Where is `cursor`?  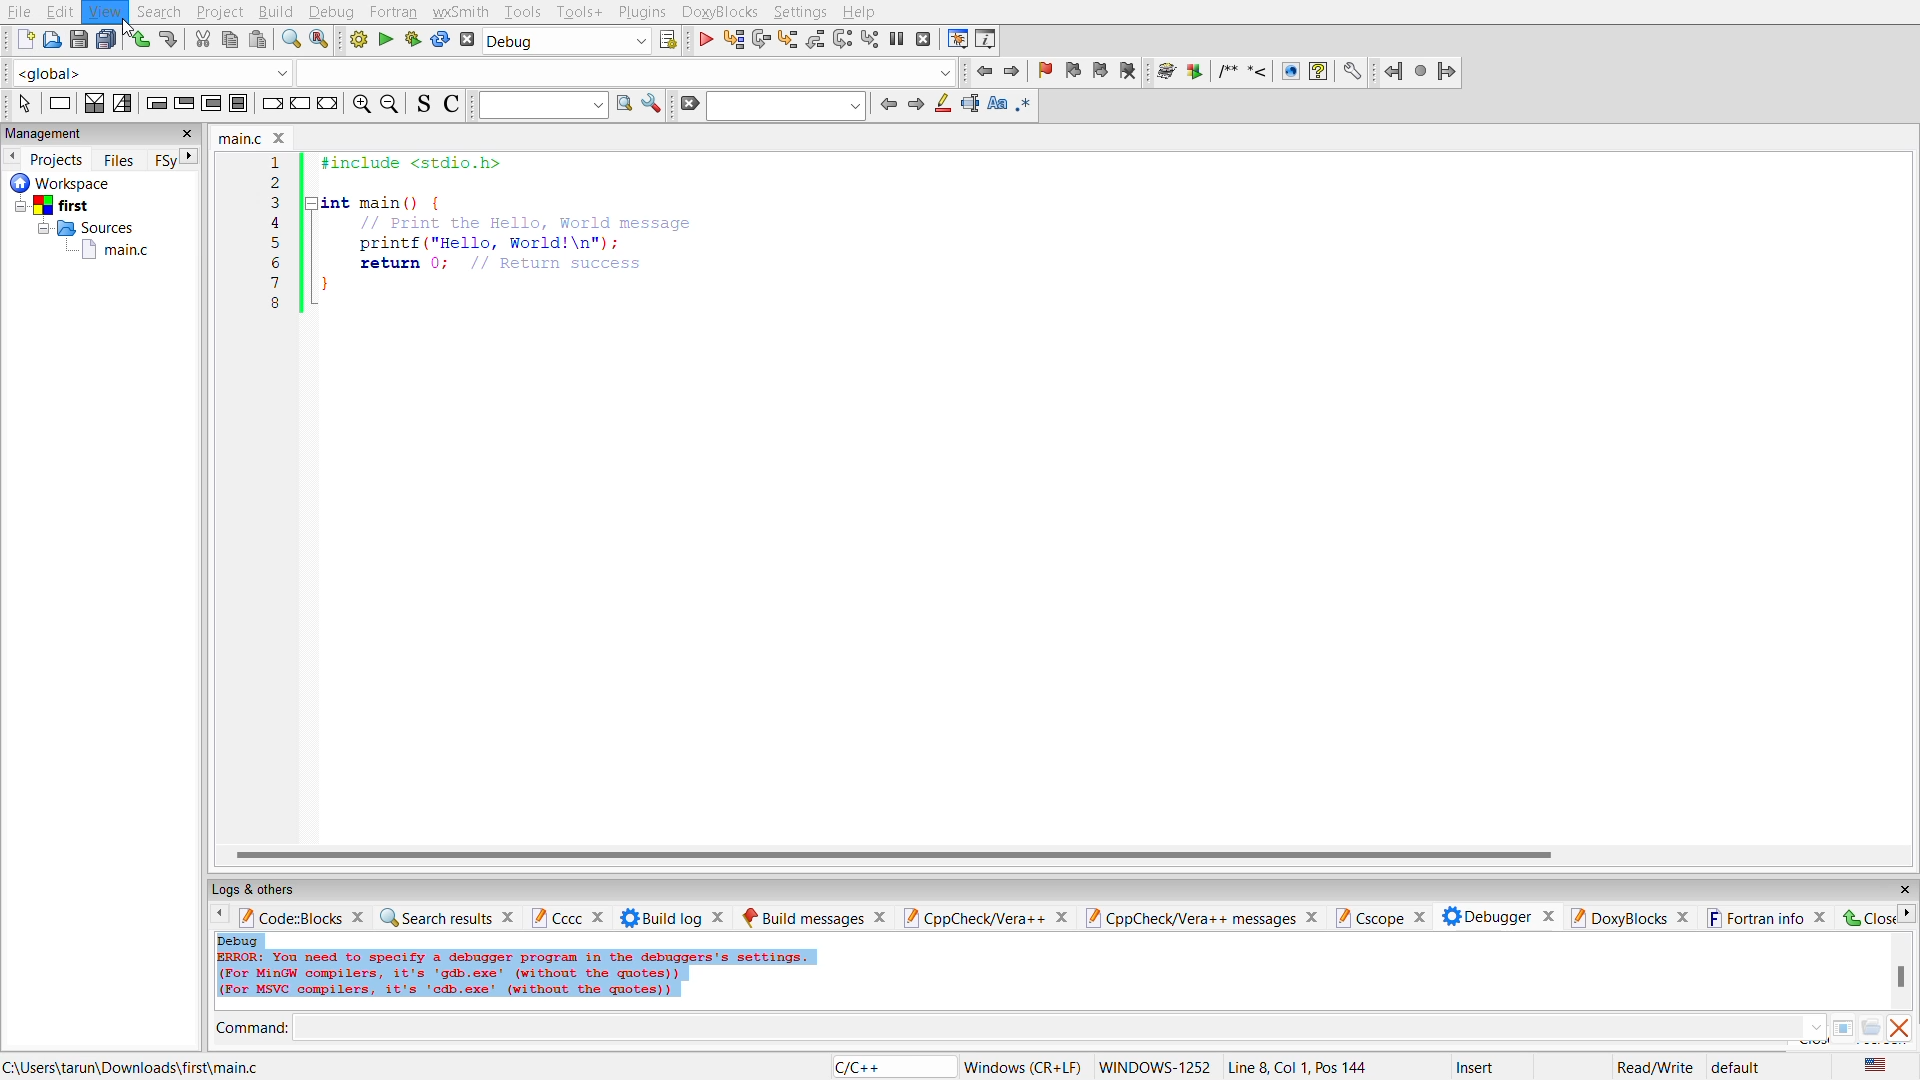 cursor is located at coordinates (124, 25).